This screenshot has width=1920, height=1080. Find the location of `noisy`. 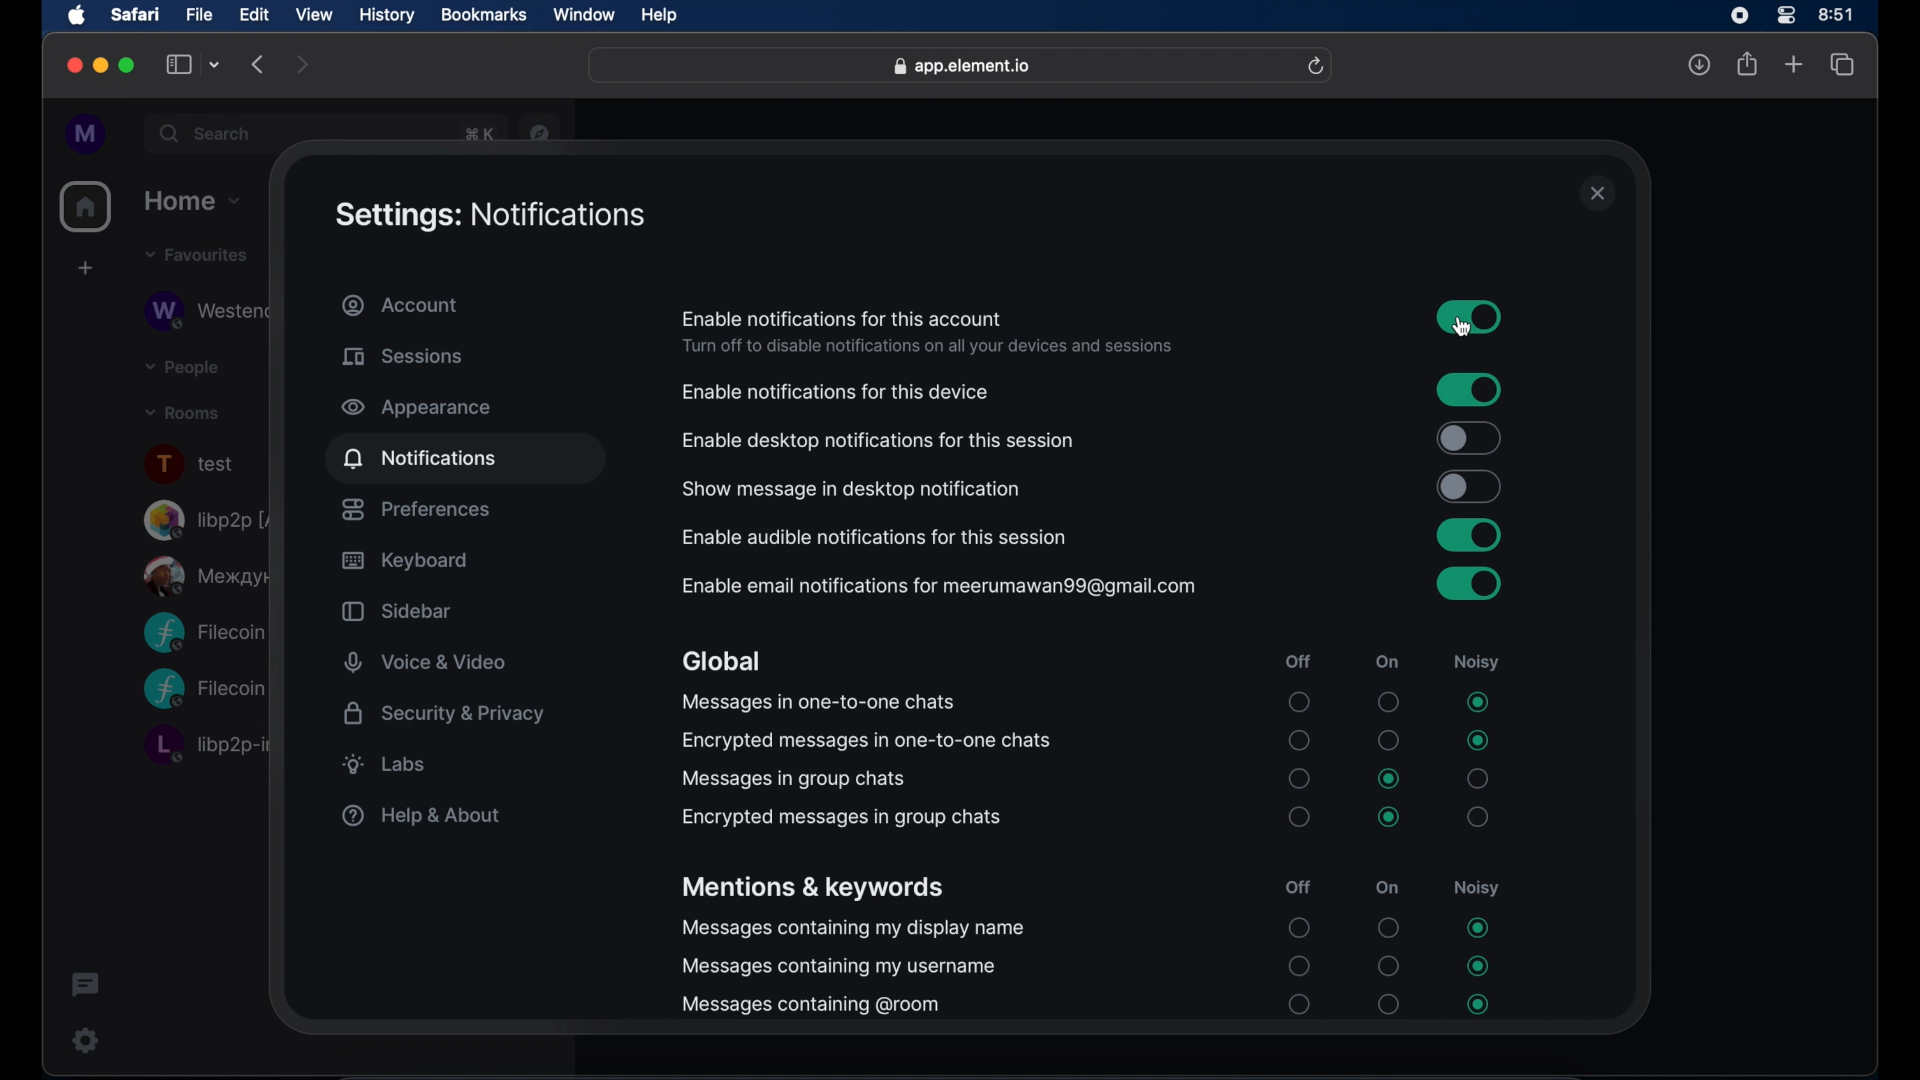

noisy is located at coordinates (1476, 662).